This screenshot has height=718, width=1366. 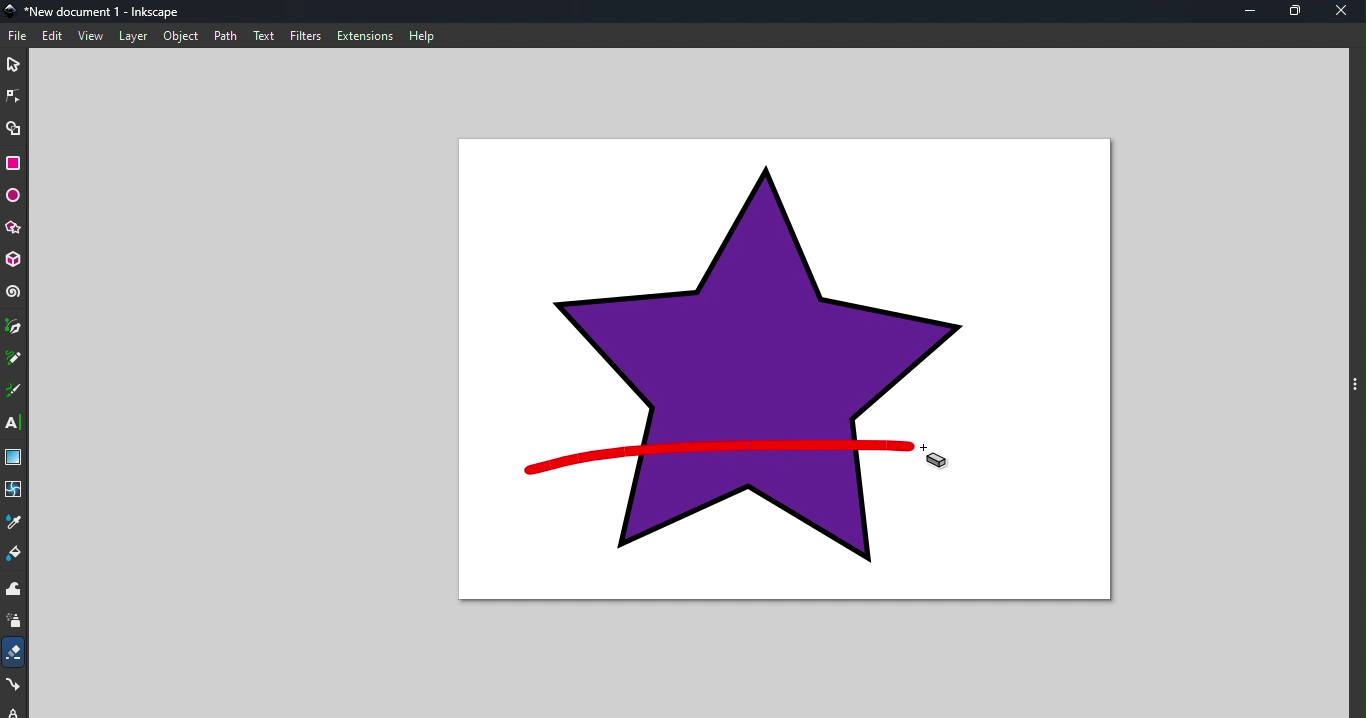 What do you see at coordinates (1346, 12) in the screenshot?
I see `close ` at bounding box center [1346, 12].